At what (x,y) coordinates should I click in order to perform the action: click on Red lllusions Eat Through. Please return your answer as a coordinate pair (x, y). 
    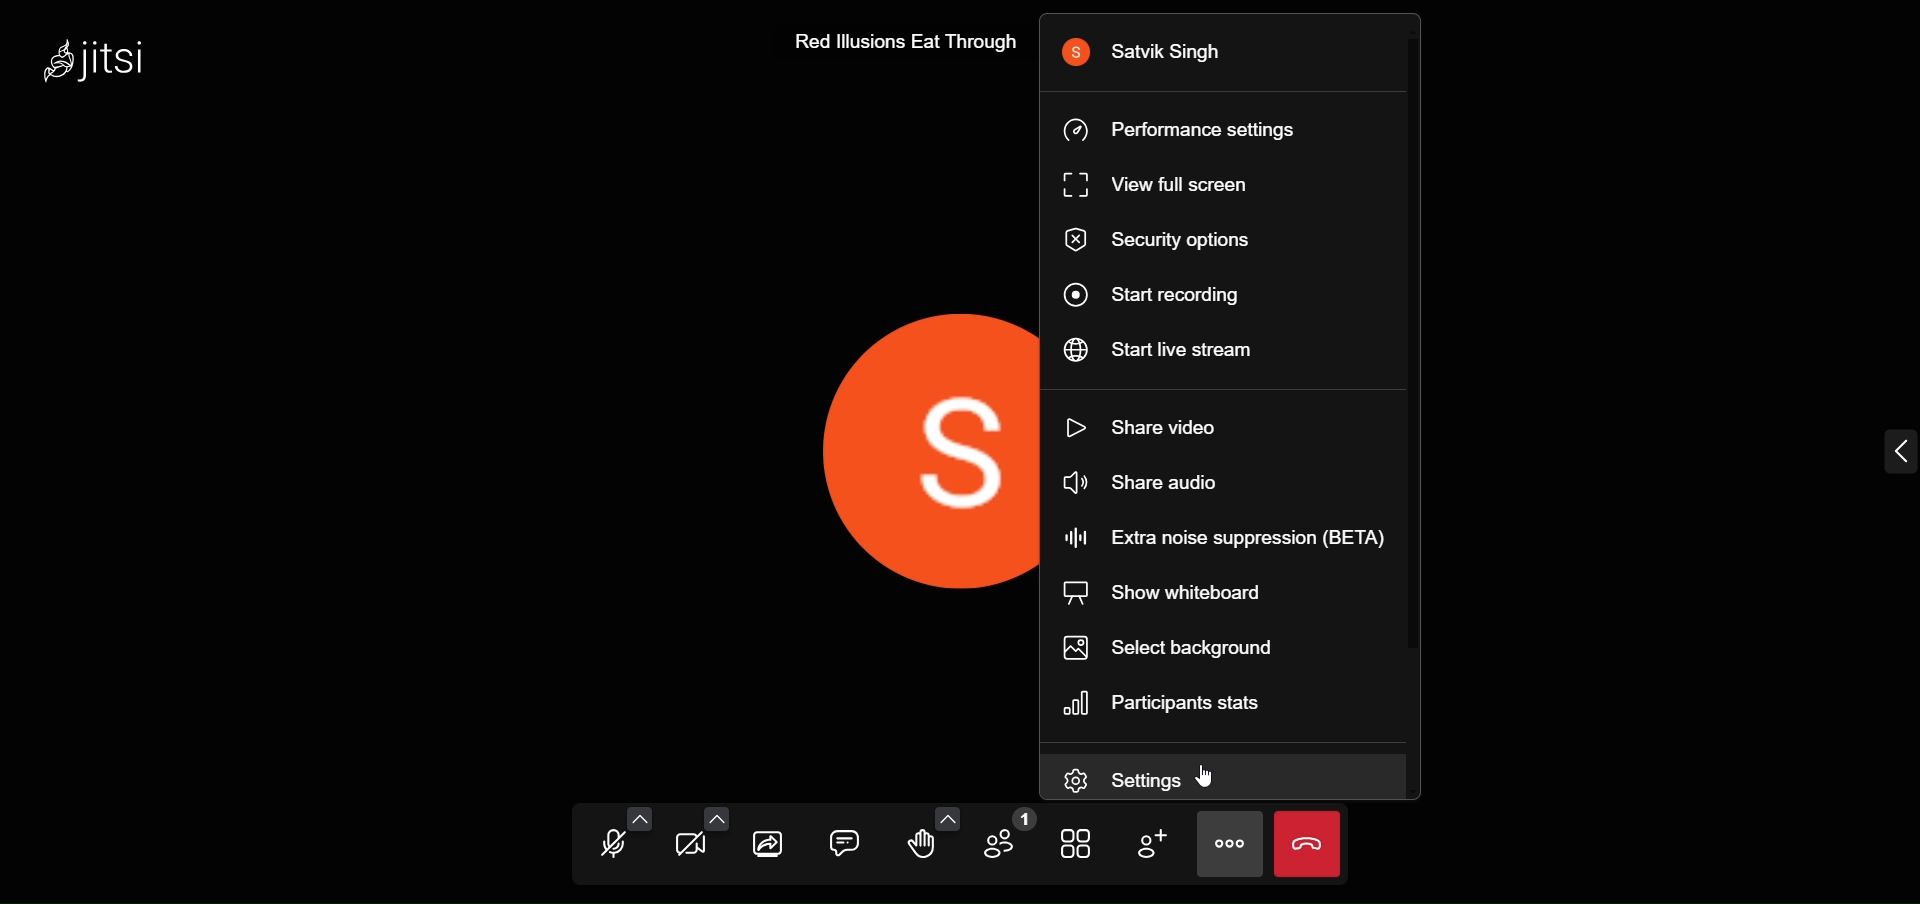
    Looking at the image, I should click on (898, 44).